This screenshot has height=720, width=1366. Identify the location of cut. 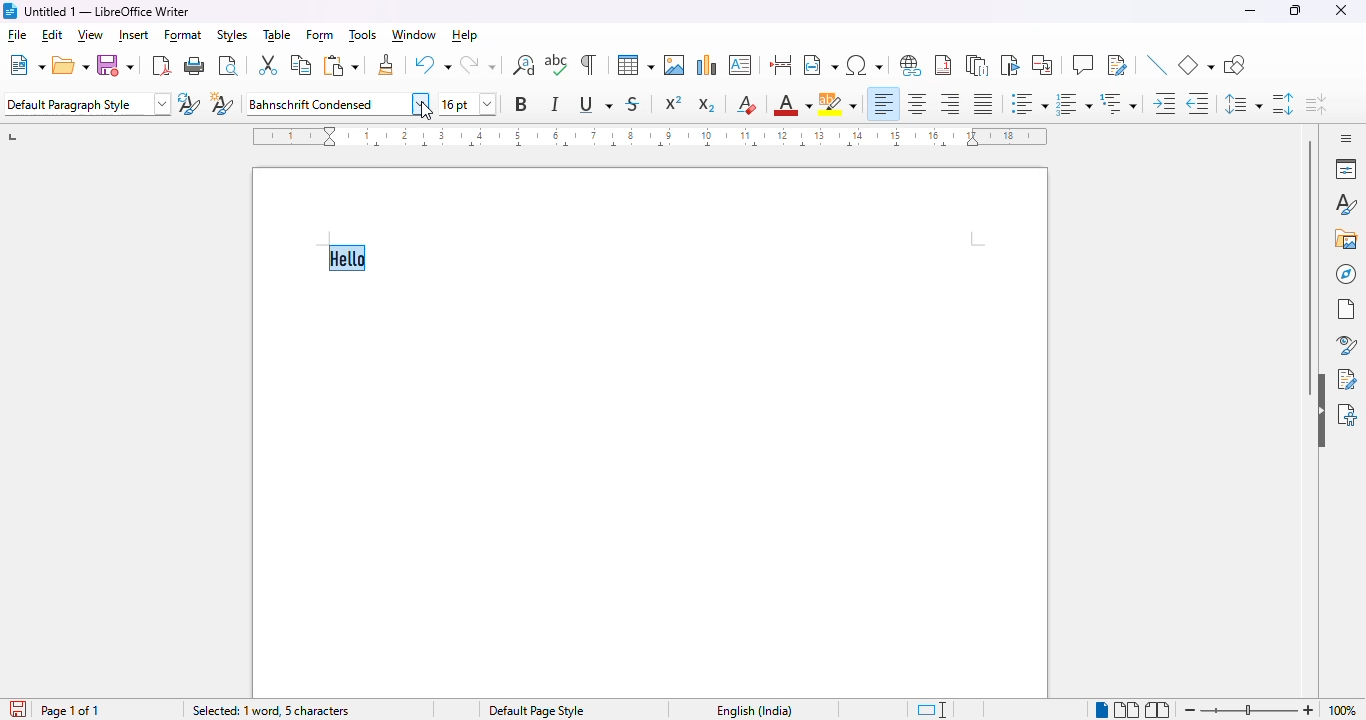
(268, 65).